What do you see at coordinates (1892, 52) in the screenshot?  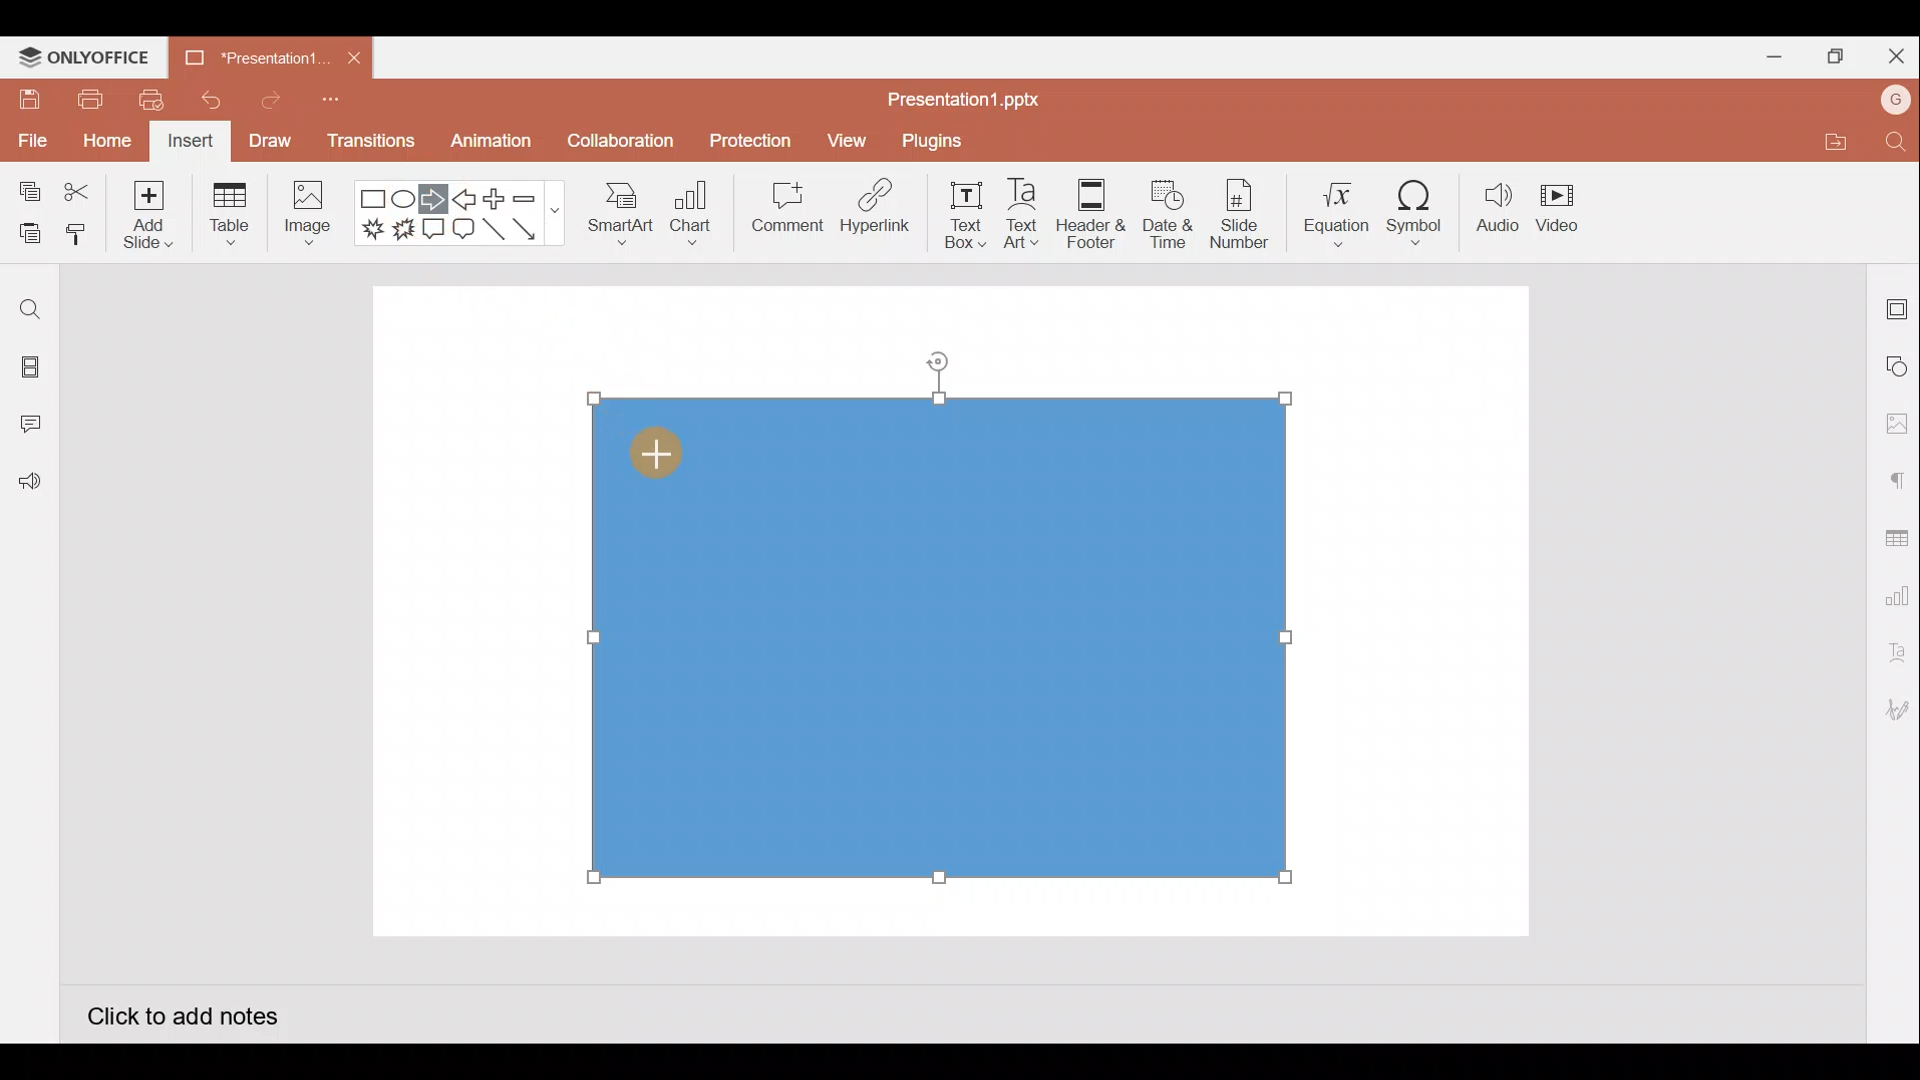 I see `Close` at bounding box center [1892, 52].